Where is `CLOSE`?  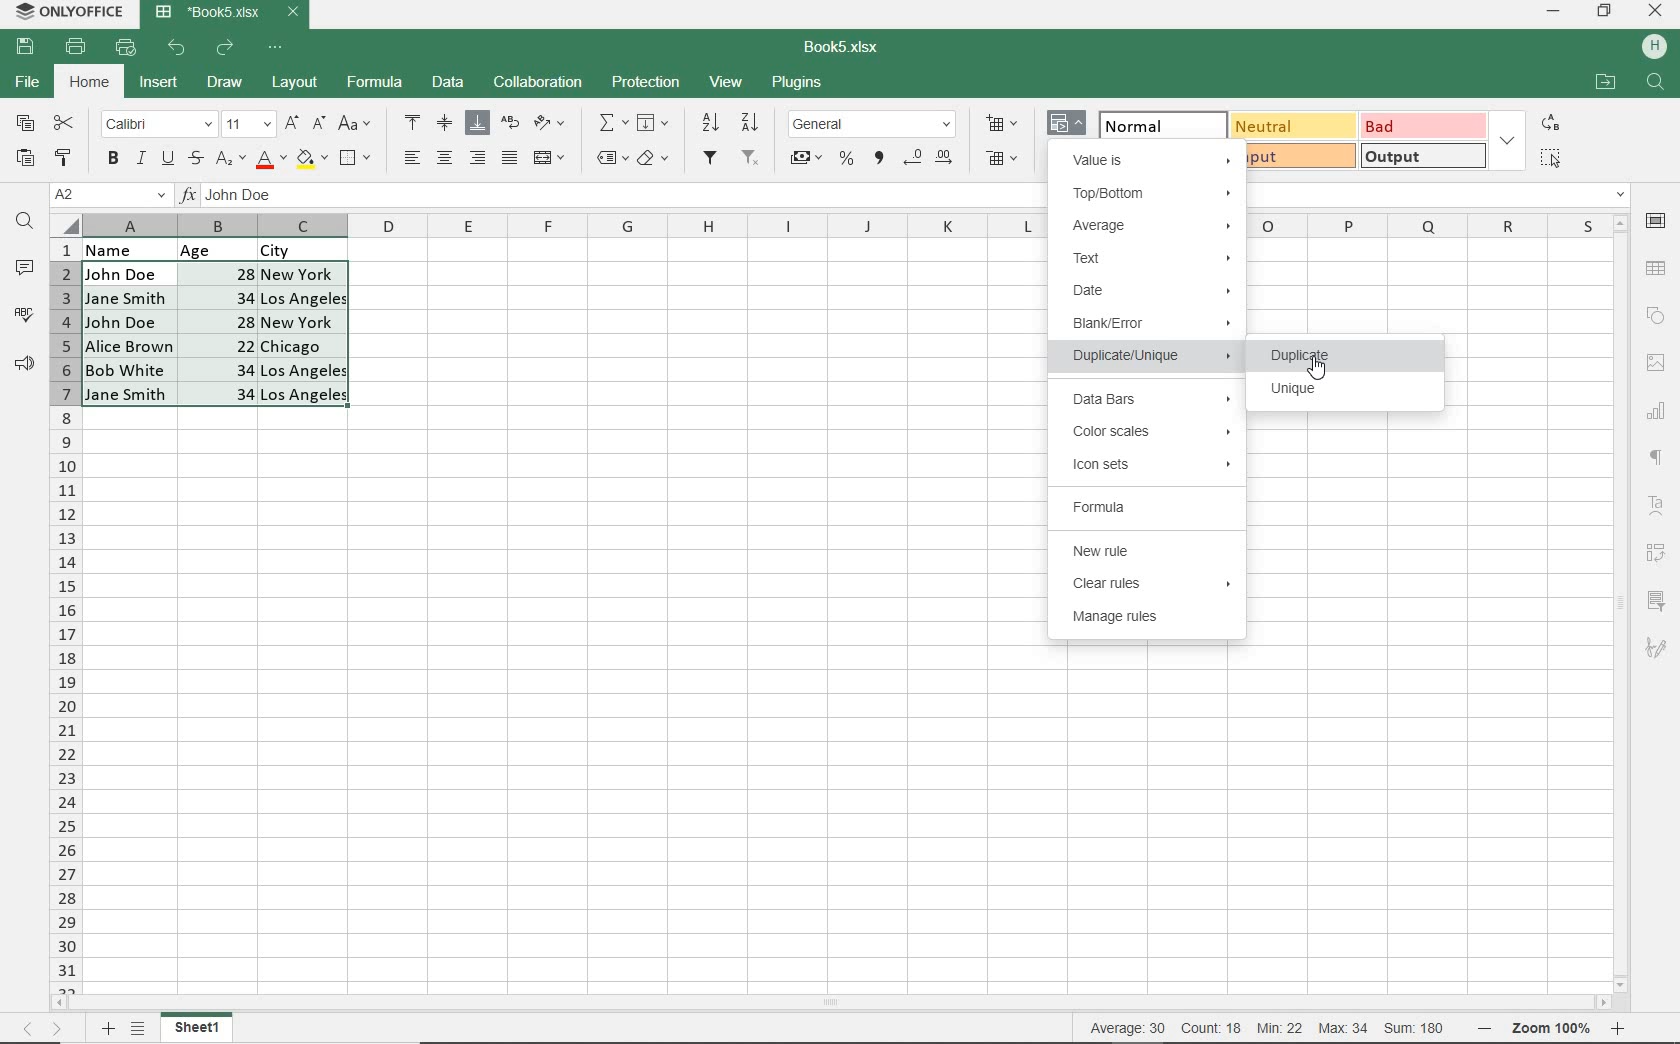 CLOSE is located at coordinates (1656, 12).